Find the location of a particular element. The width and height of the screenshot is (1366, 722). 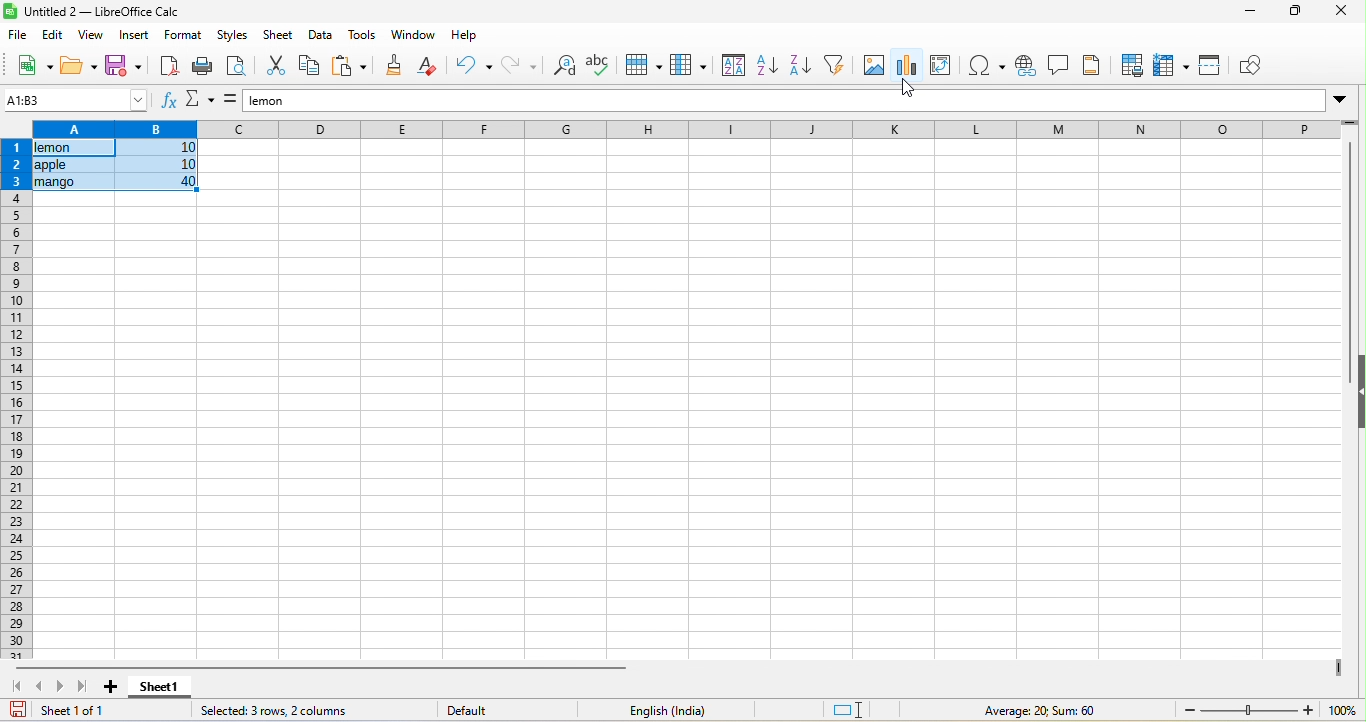

cut is located at coordinates (272, 68).